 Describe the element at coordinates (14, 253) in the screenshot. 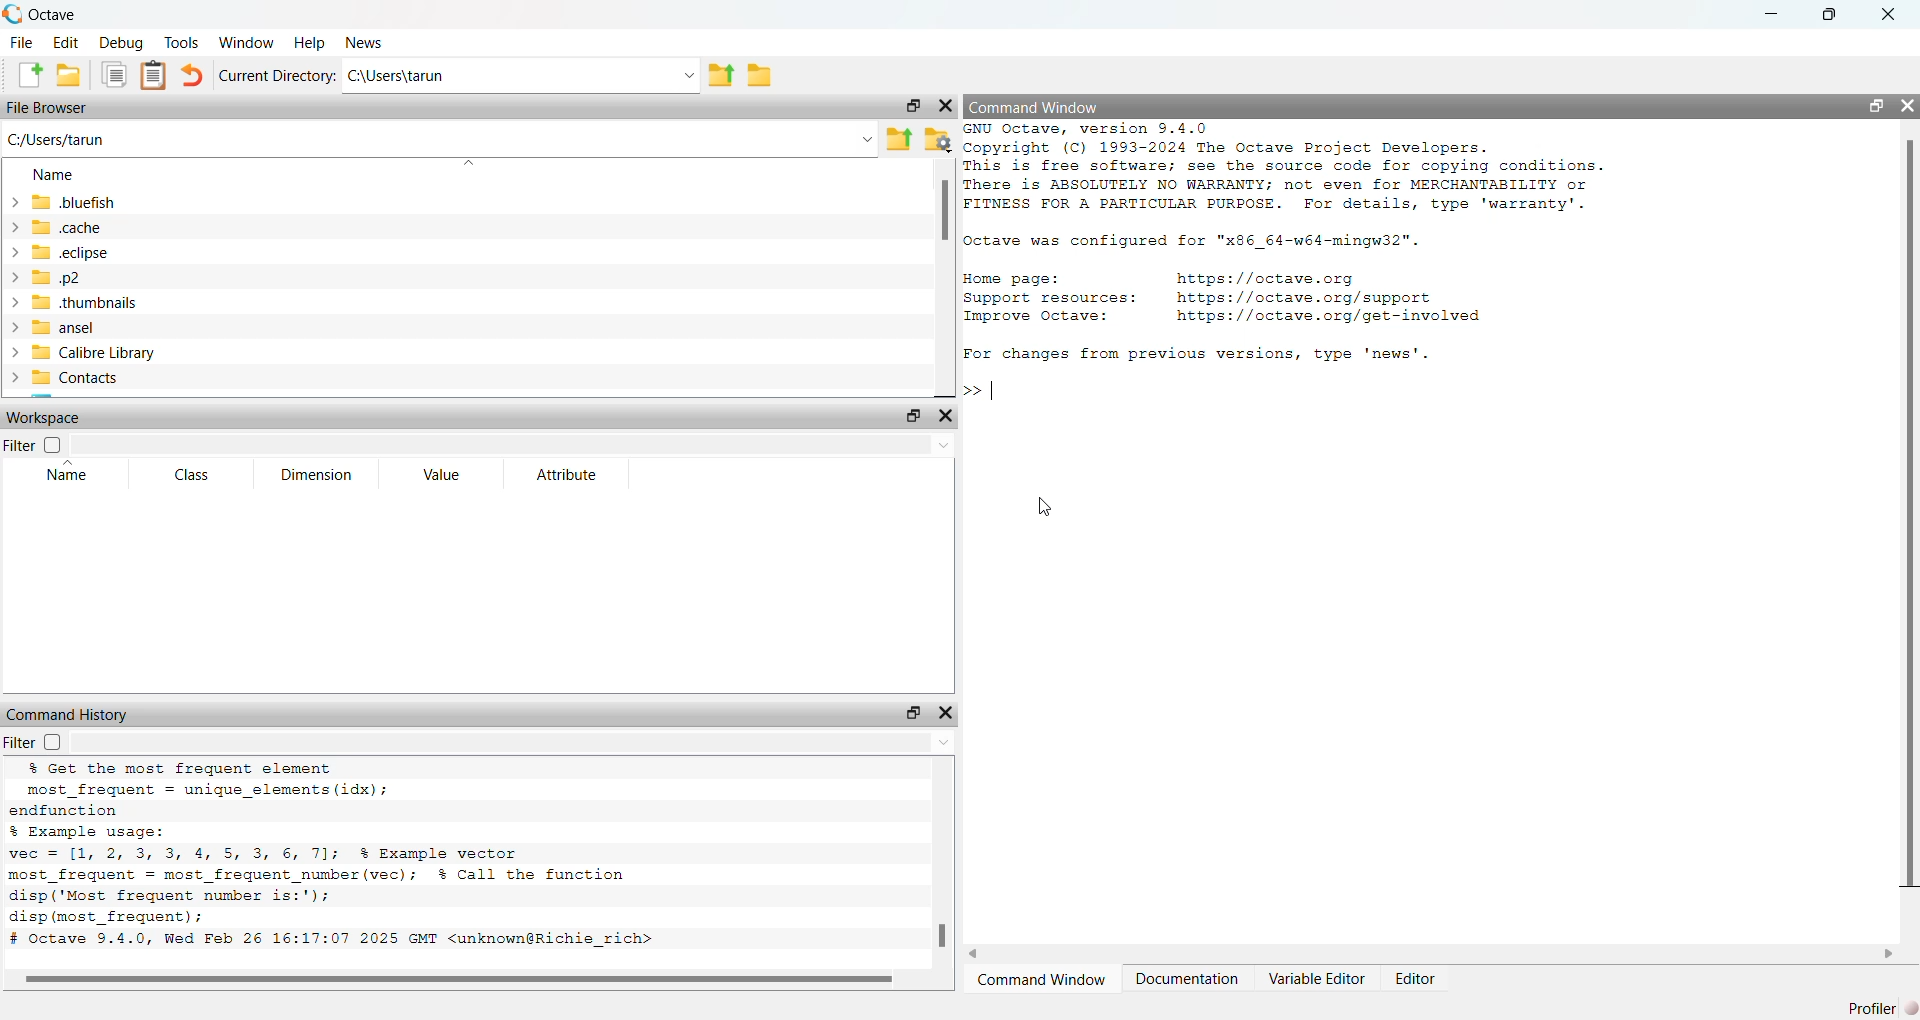

I see `expand/collapse` at that location.